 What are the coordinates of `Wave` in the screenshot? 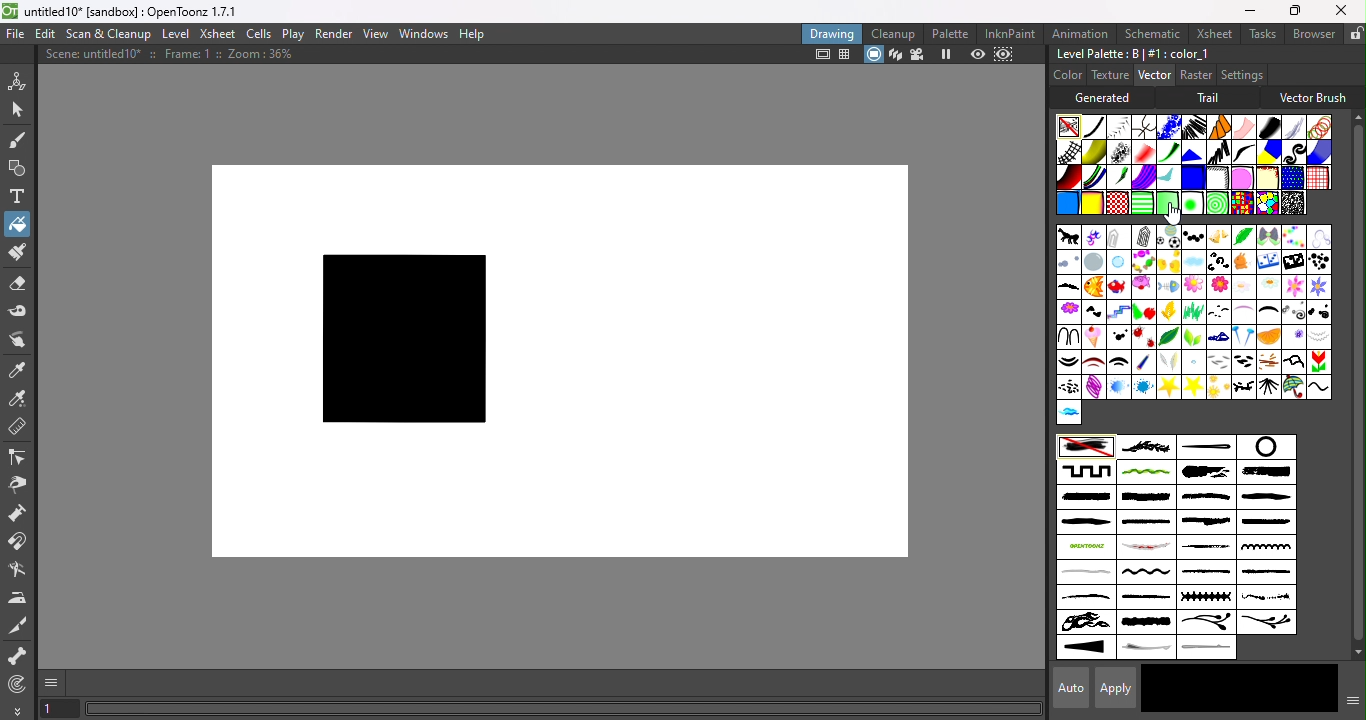 It's located at (1243, 152).